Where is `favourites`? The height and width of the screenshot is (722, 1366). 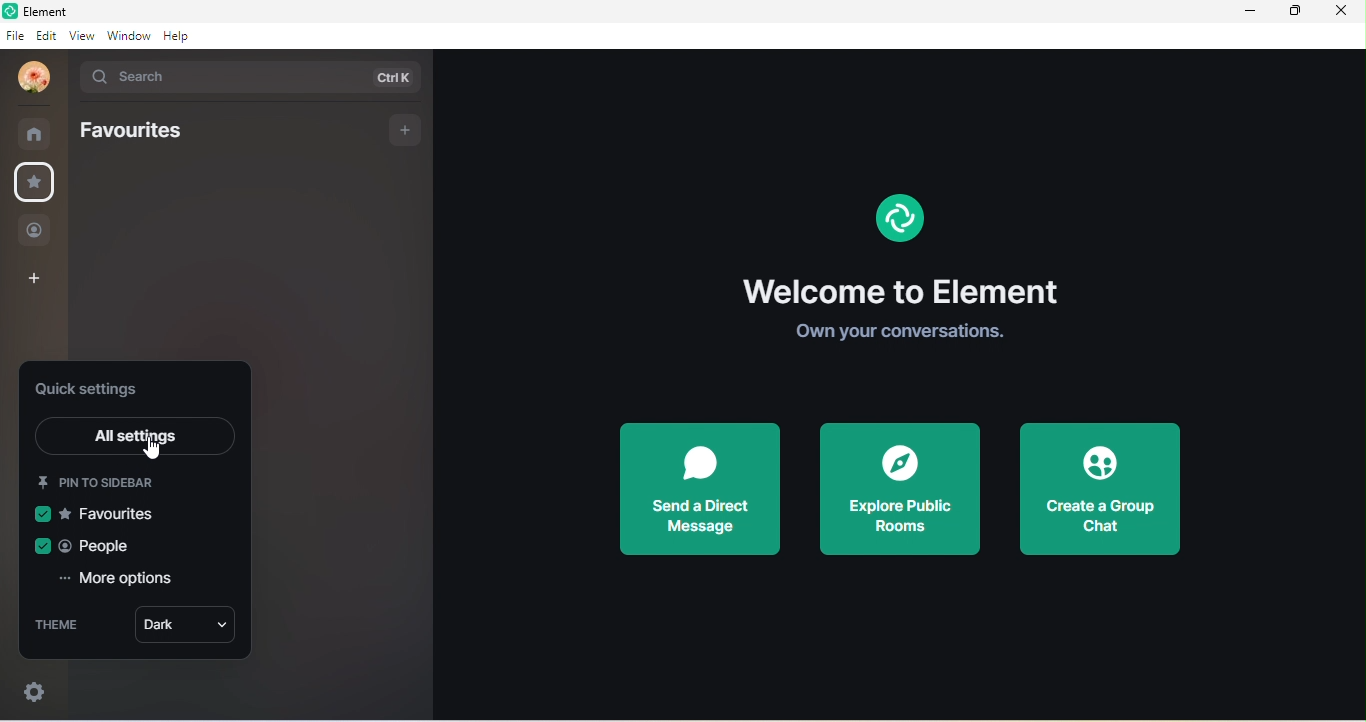 favourites is located at coordinates (117, 517).